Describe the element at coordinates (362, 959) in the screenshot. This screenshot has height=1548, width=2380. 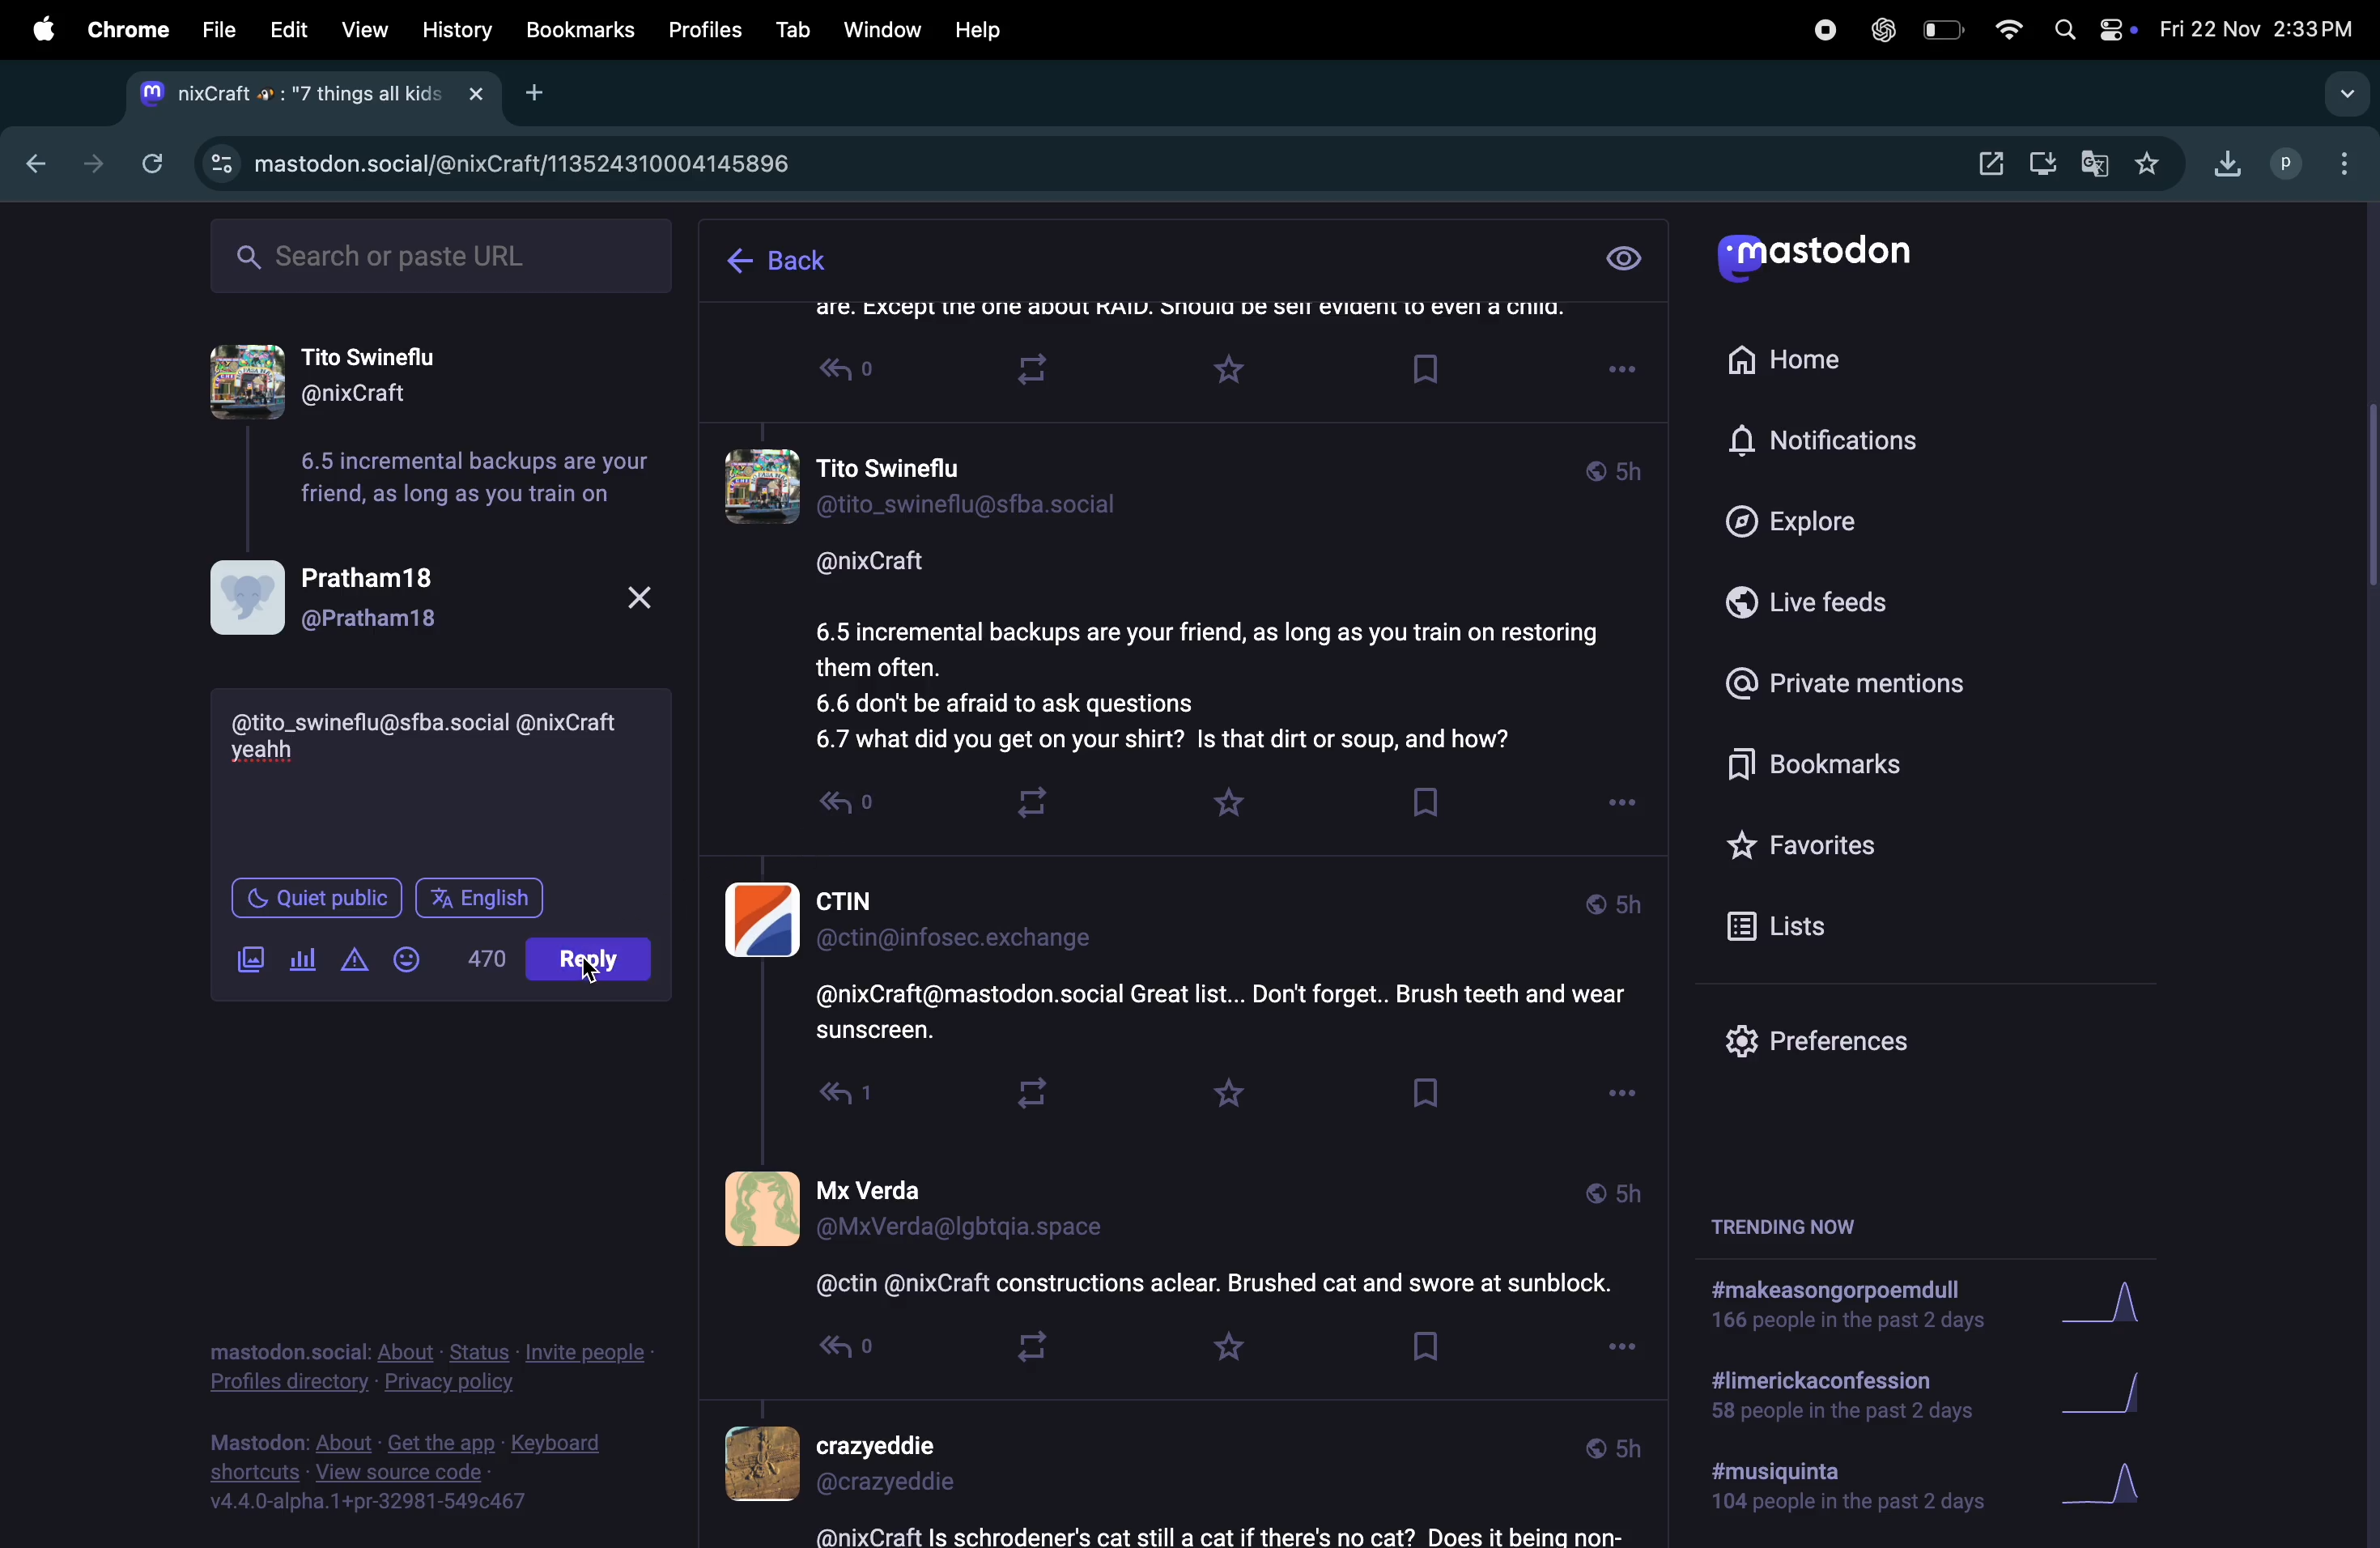
I see `add content waning` at that location.